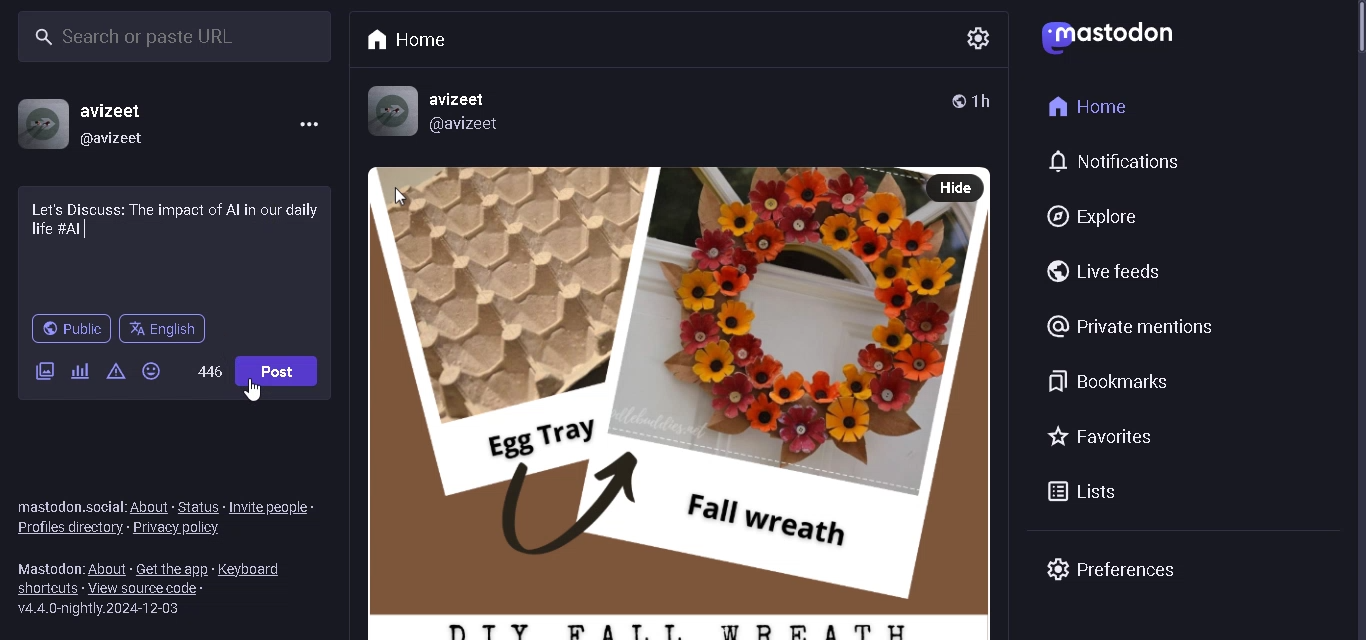  I want to click on BOOKMARKS, so click(1112, 379).